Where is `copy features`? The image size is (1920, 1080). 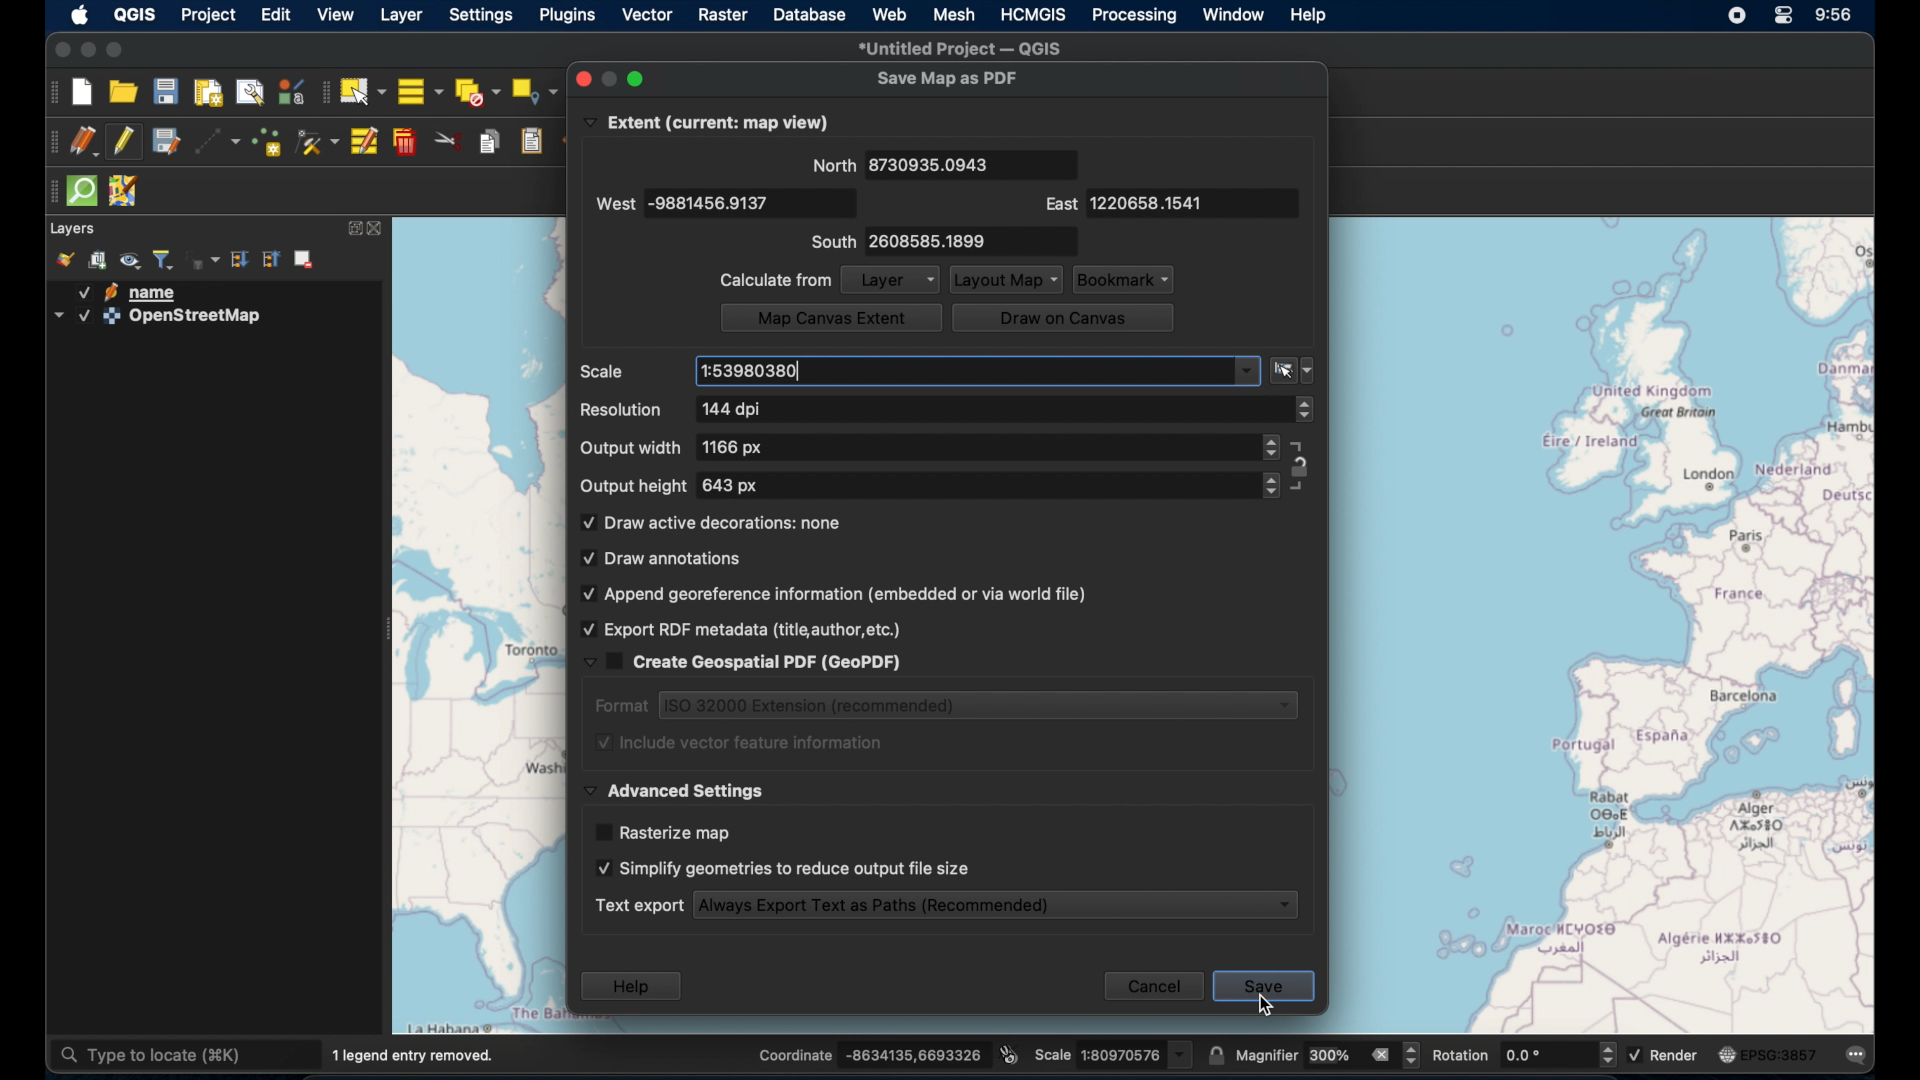
copy features is located at coordinates (491, 141).